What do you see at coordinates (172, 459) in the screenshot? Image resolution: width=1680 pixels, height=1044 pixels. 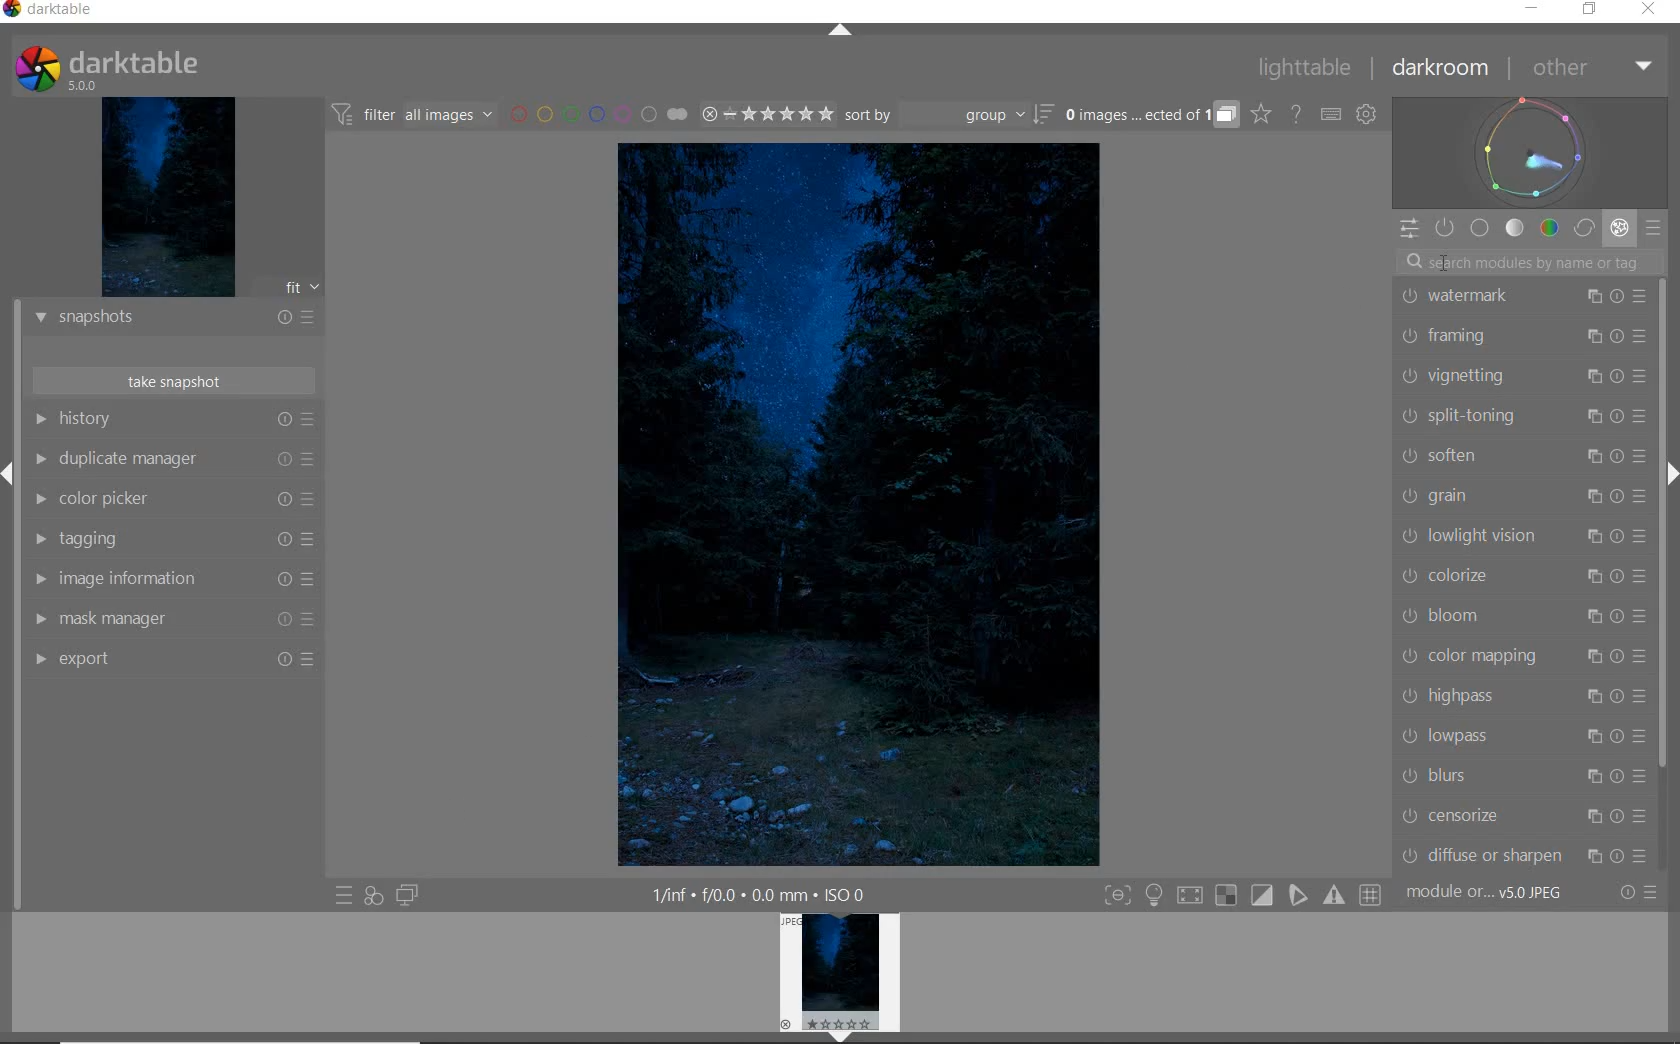 I see `DUPLICATE MANAGER` at bounding box center [172, 459].